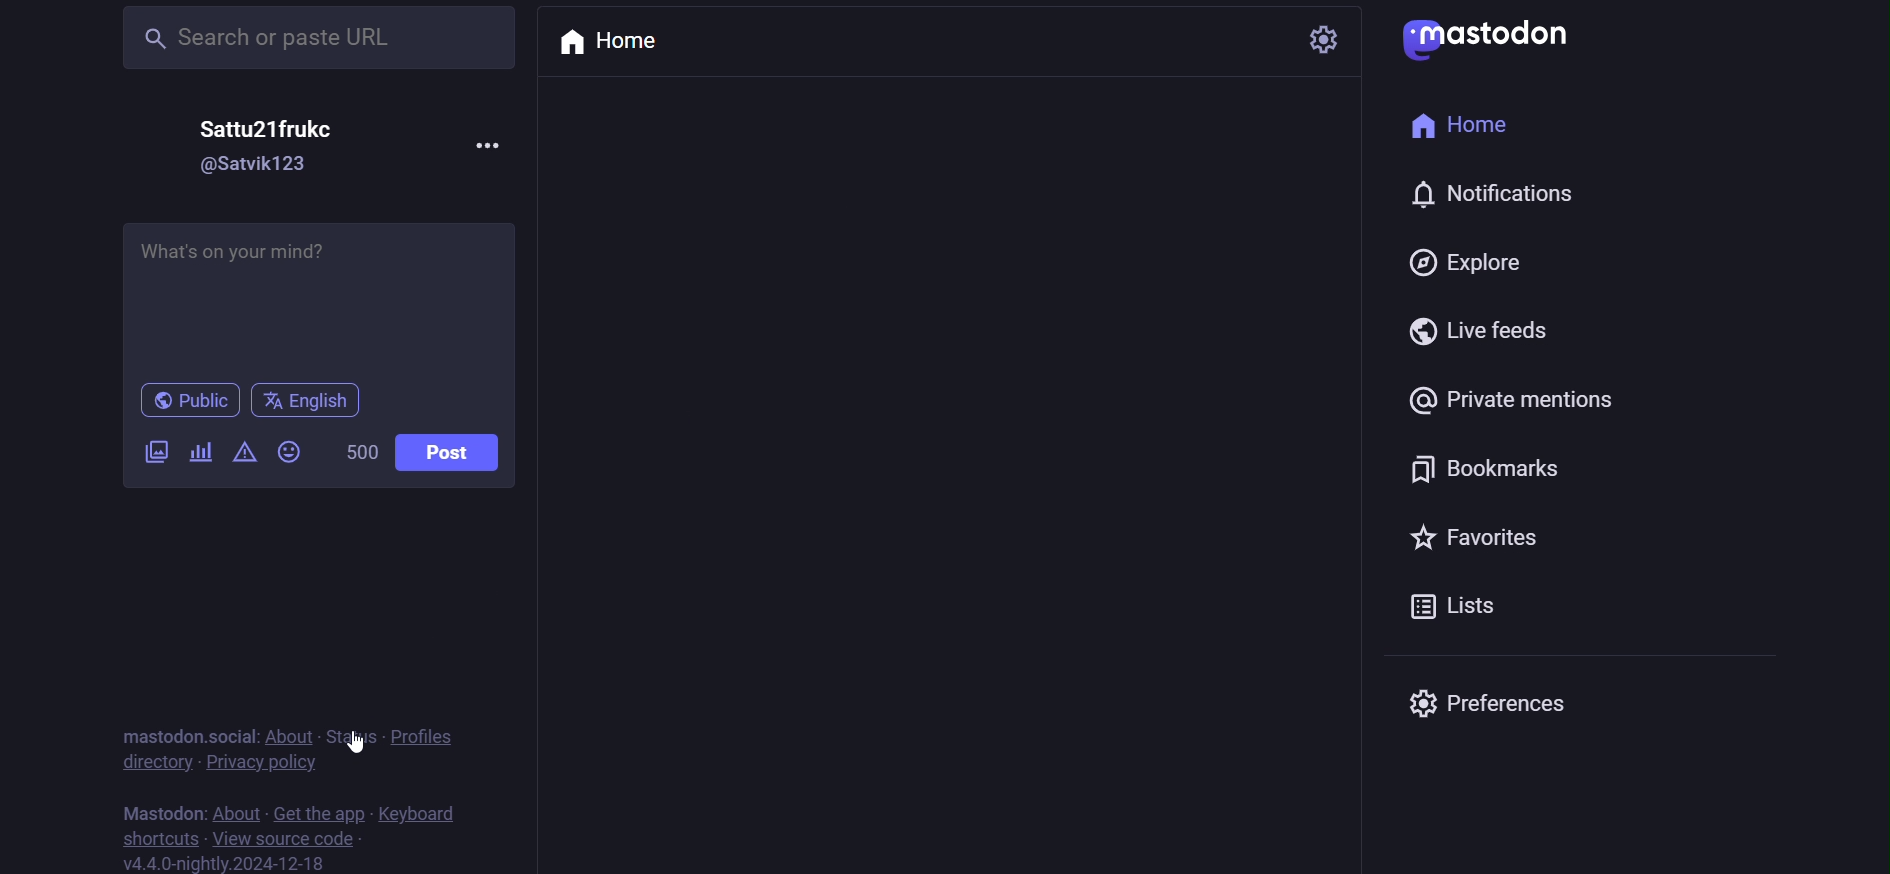  Describe the element at coordinates (1481, 701) in the screenshot. I see `preferences` at that location.